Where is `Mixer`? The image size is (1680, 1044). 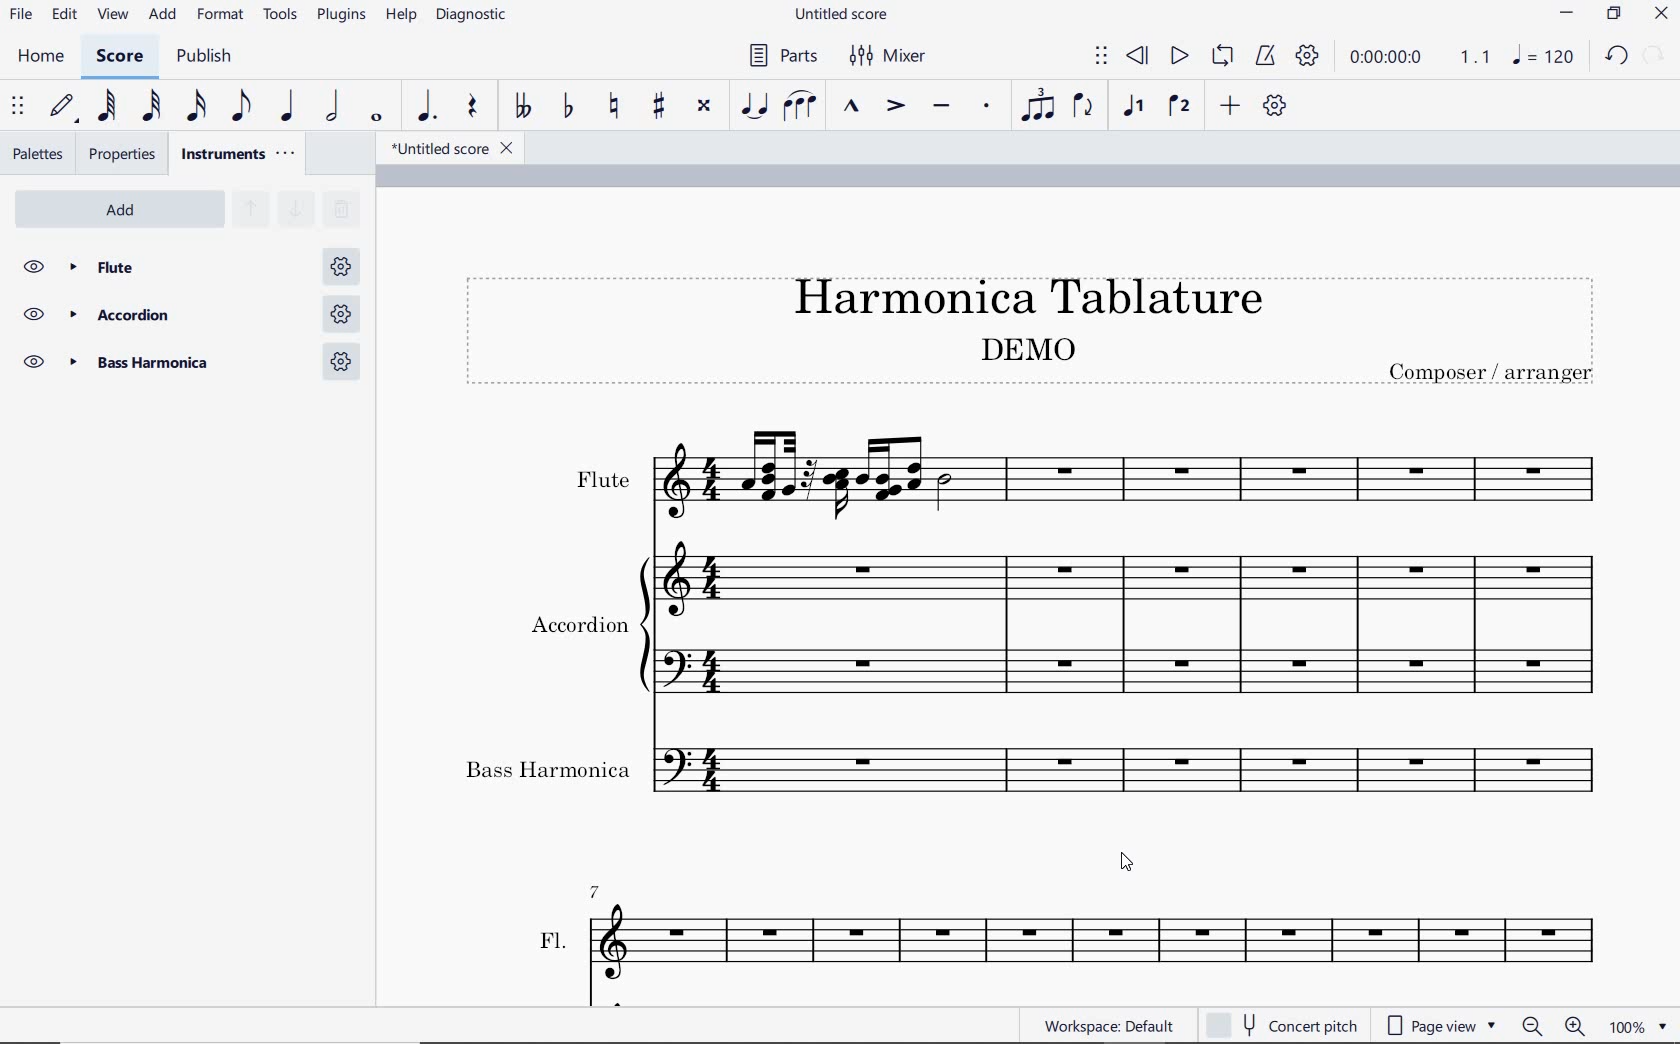 Mixer is located at coordinates (893, 54).